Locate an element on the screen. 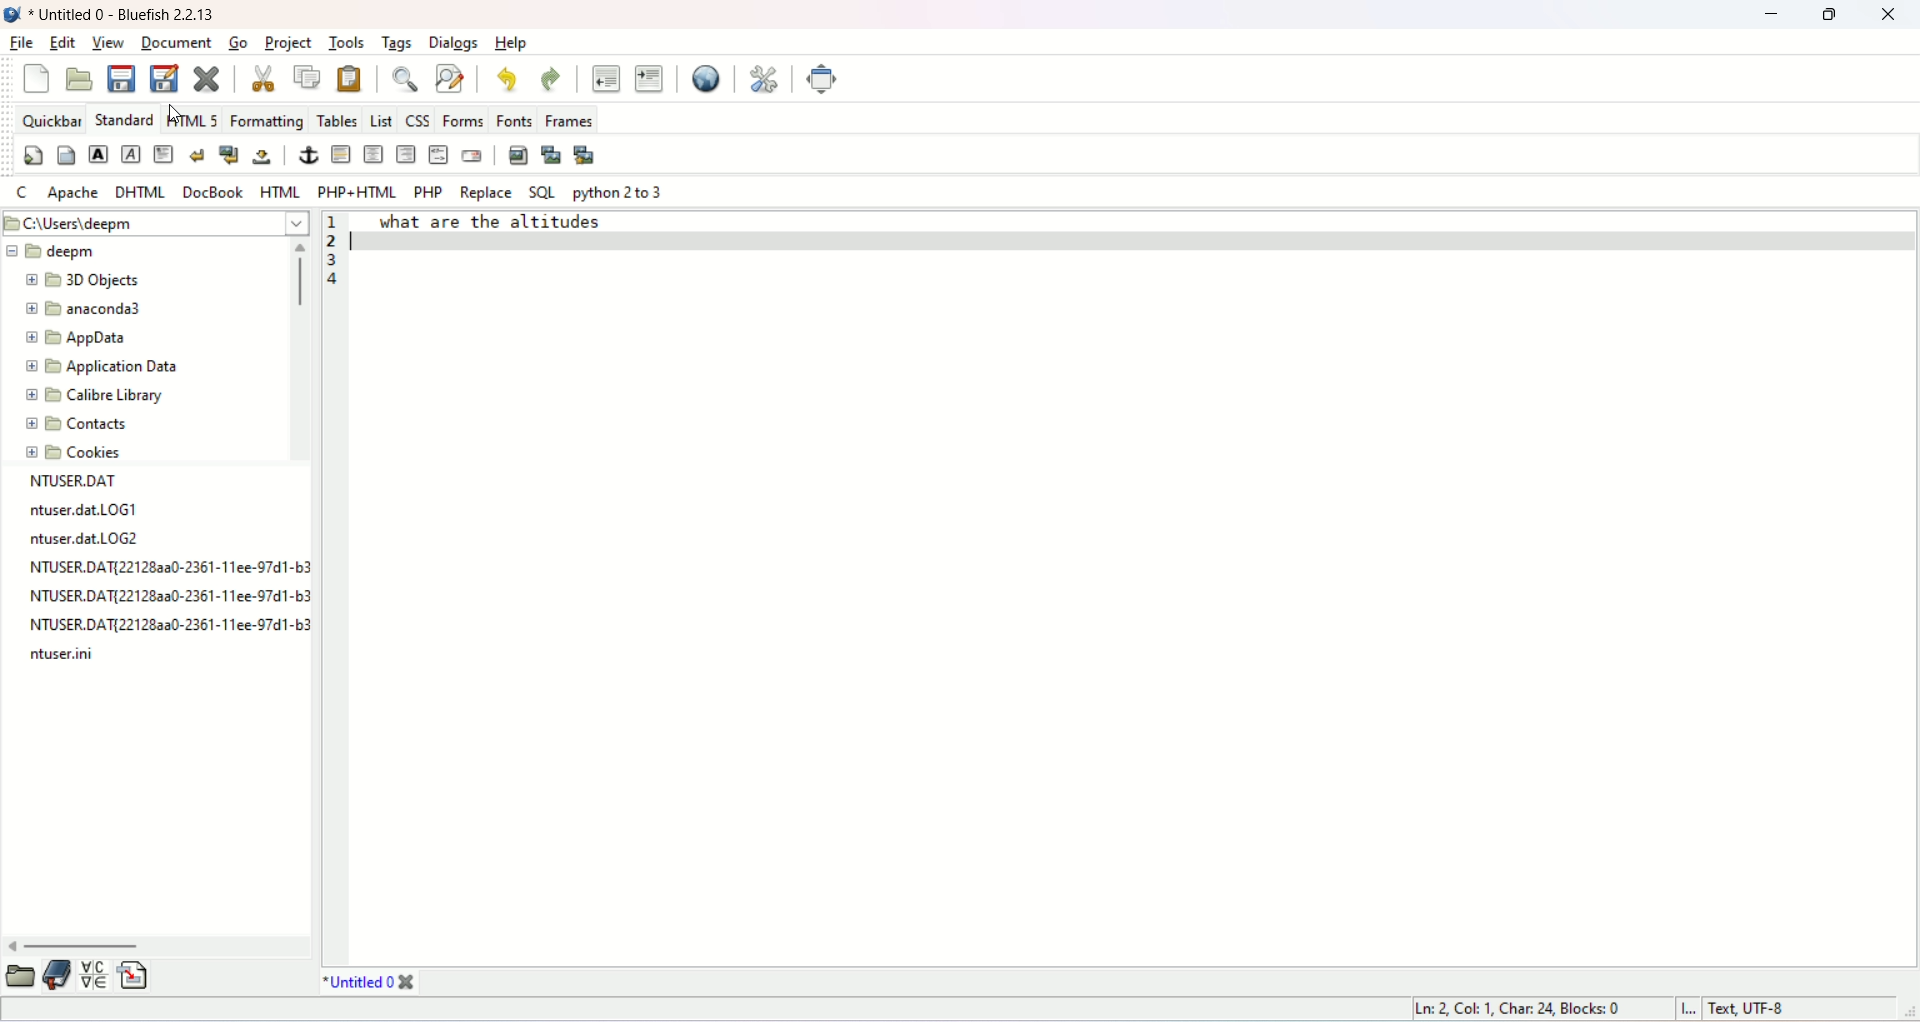 The height and width of the screenshot is (1022, 1920). close is located at coordinates (1888, 15).